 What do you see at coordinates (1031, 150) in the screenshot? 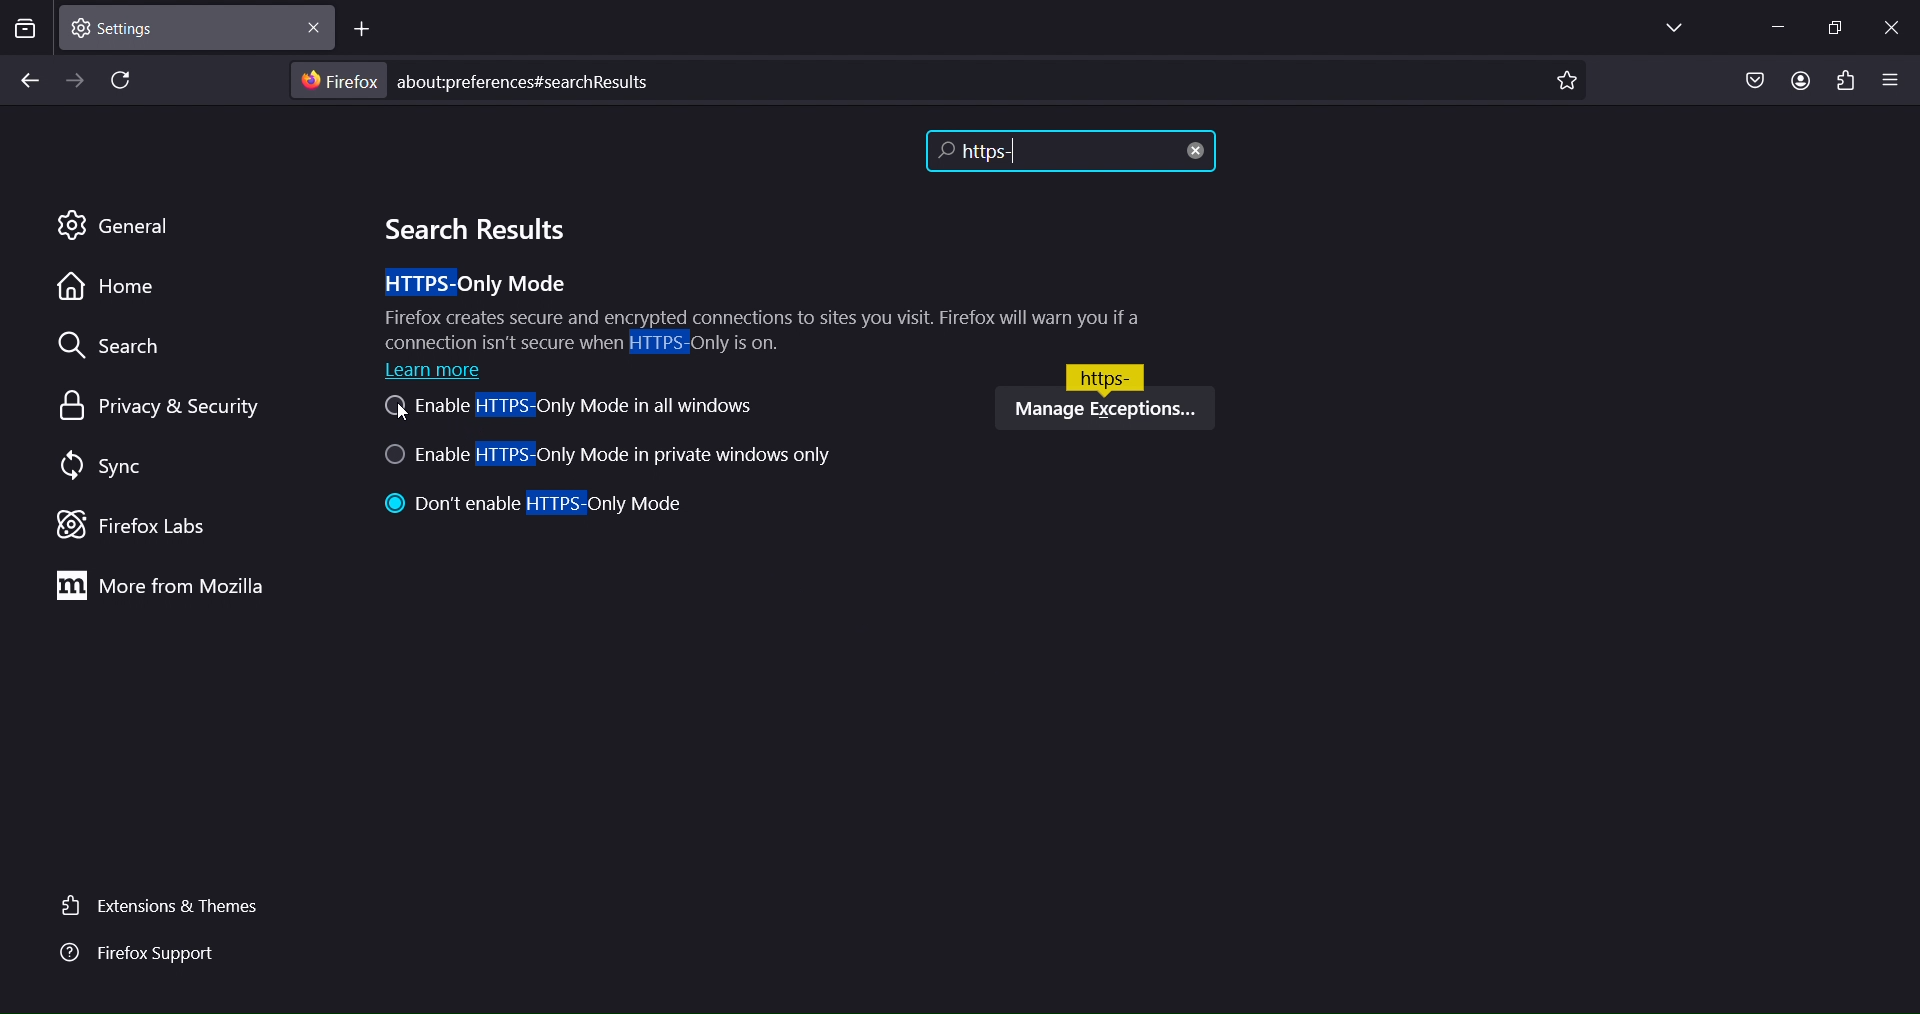
I see `https-` at bounding box center [1031, 150].